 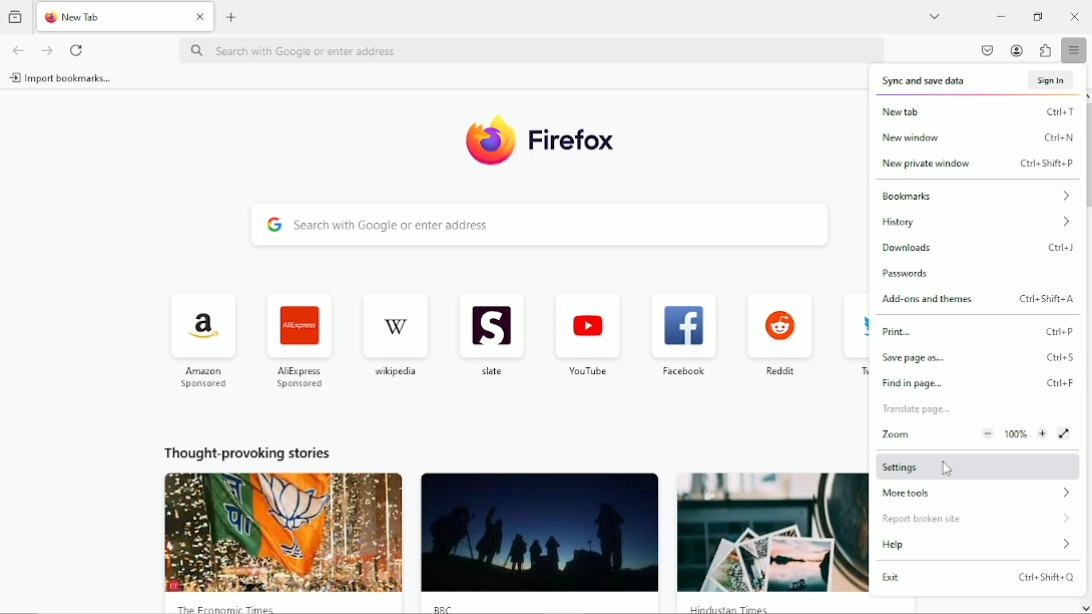 I want to click on search bar, so click(x=543, y=224).